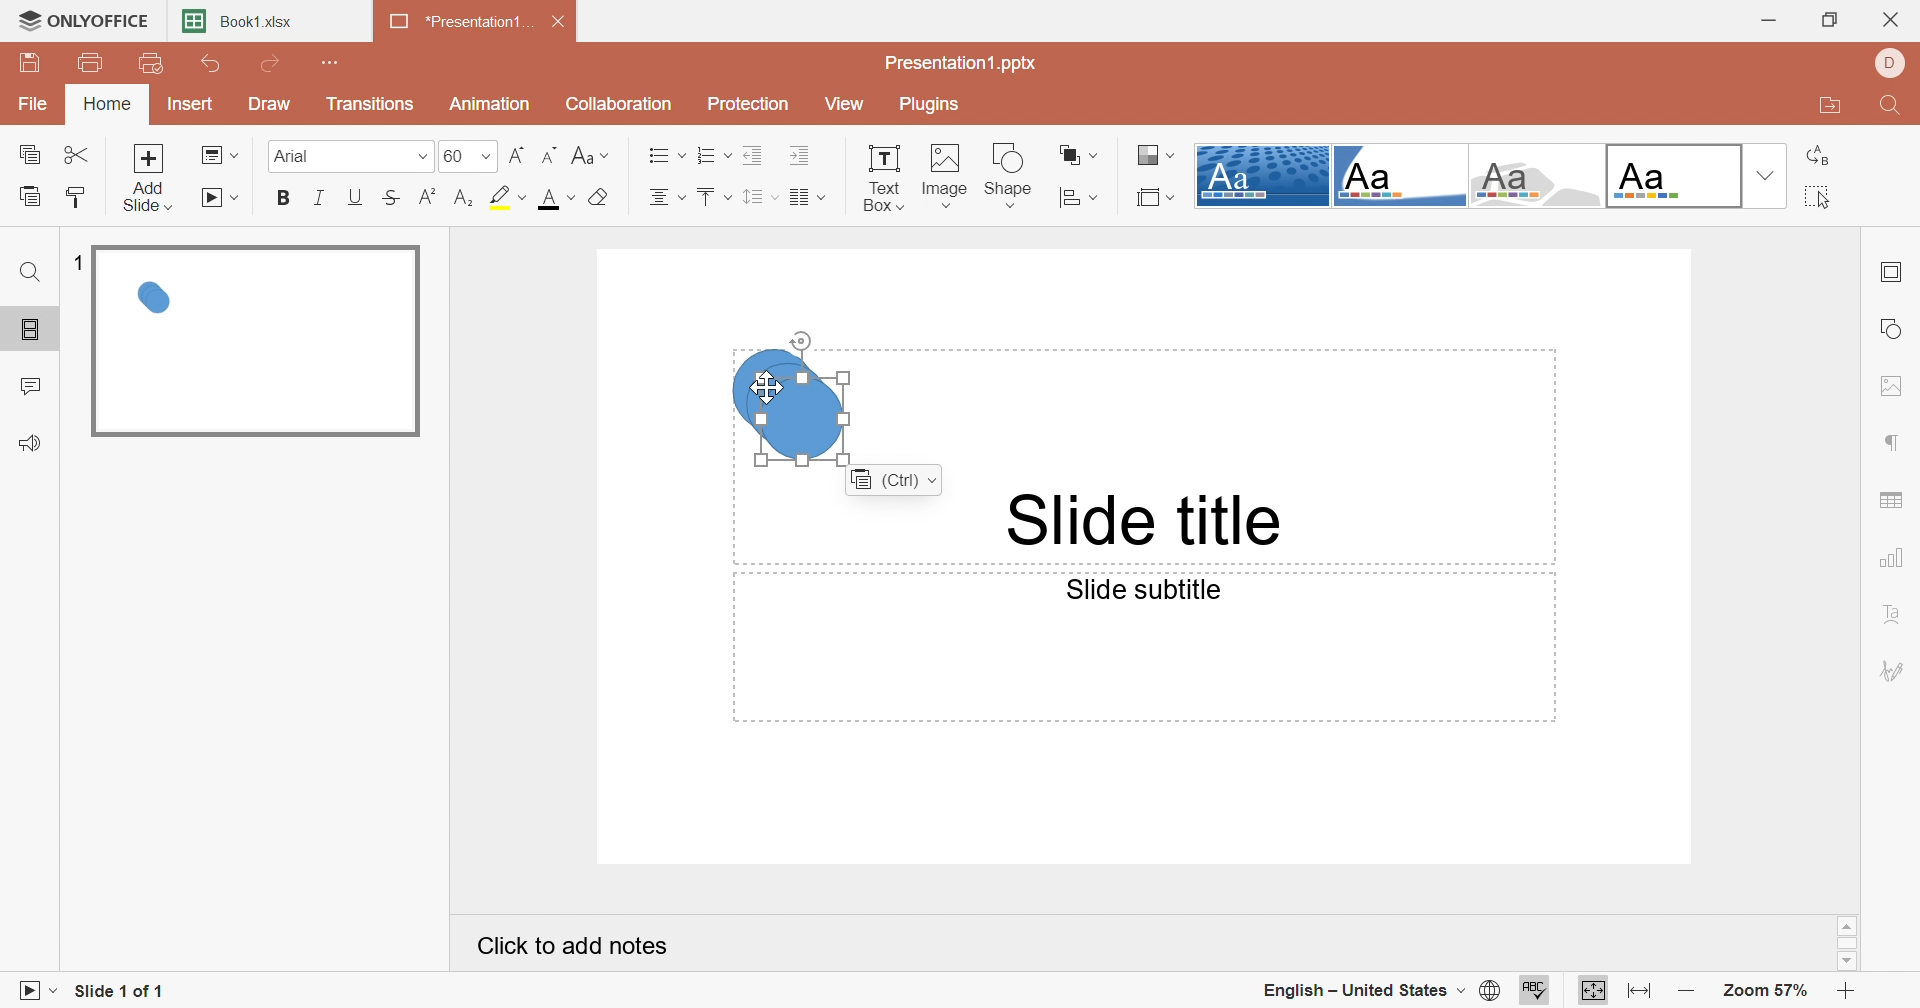 Image resolution: width=1920 pixels, height=1008 pixels. What do you see at coordinates (1893, 670) in the screenshot?
I see `Signature settings` at bounding box center [1893, 670].